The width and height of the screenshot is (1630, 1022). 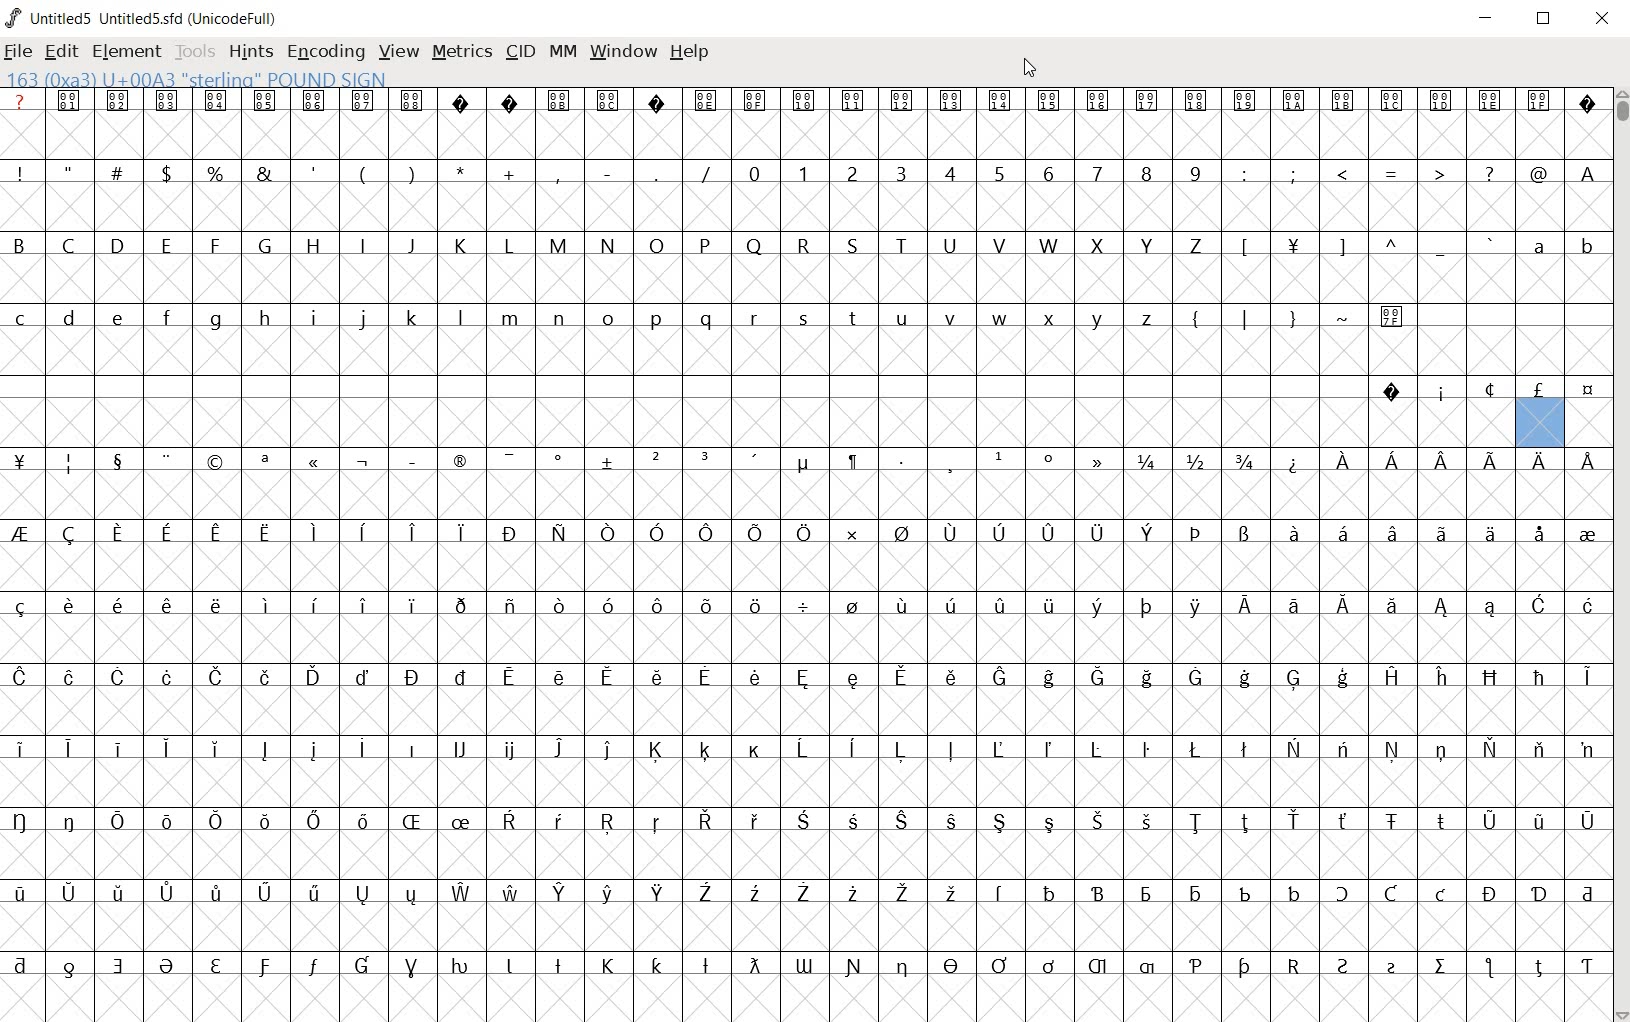 What do you see at coordinates (364, 101) in the screenshot?
I see `Symbol` at bounding box center [364, 101].